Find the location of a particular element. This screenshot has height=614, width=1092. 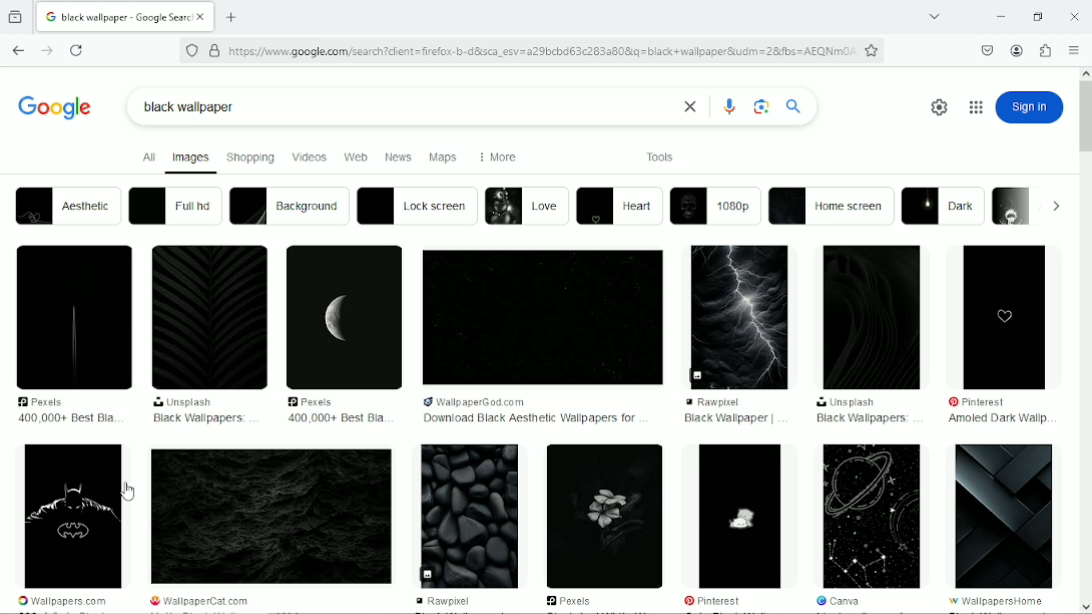

https://www.google.com/search client=firefox-b-d&sca_esv=a29bcbd63 c283a80&q back+wallpaper &udm=2&fbs=aeqnmoa is located at coordinates (541, 51).